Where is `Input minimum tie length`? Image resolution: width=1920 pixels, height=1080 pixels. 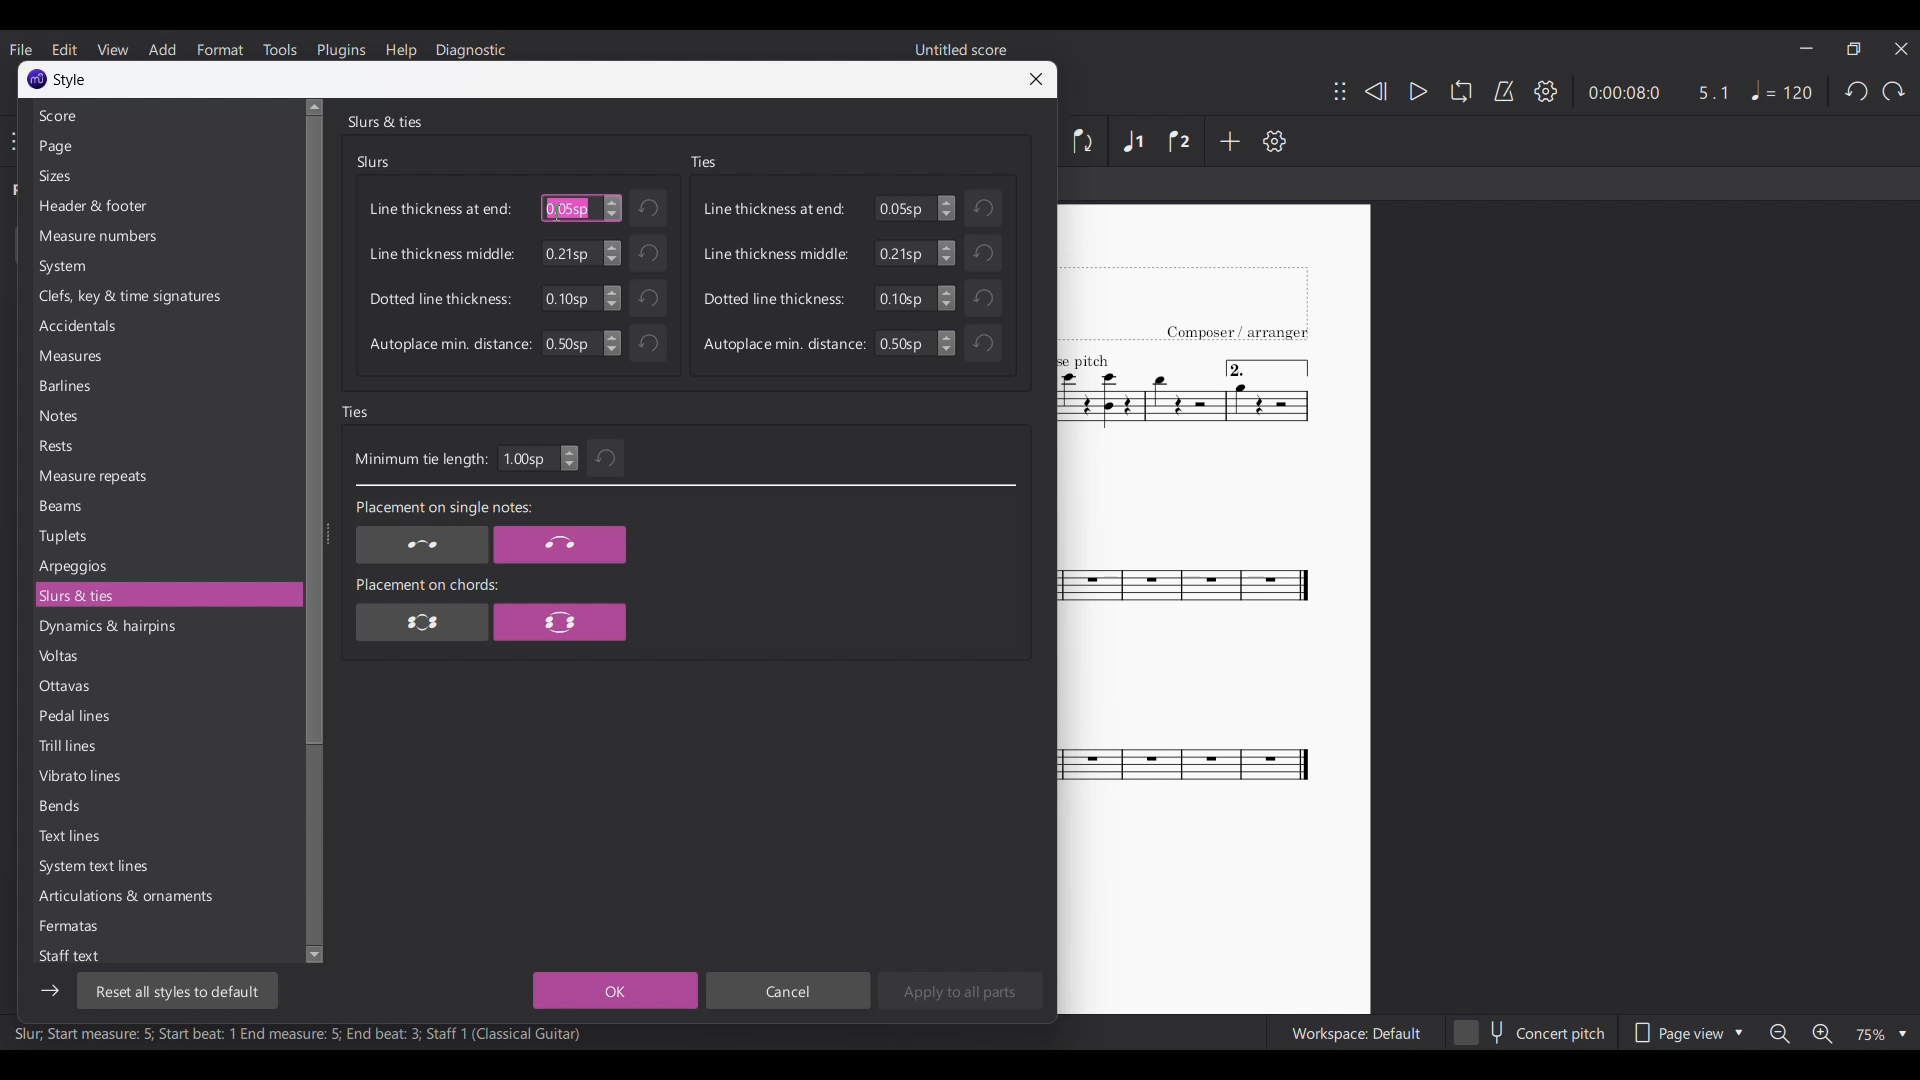
Input minimum tie length is located at coordinates (527, 458).